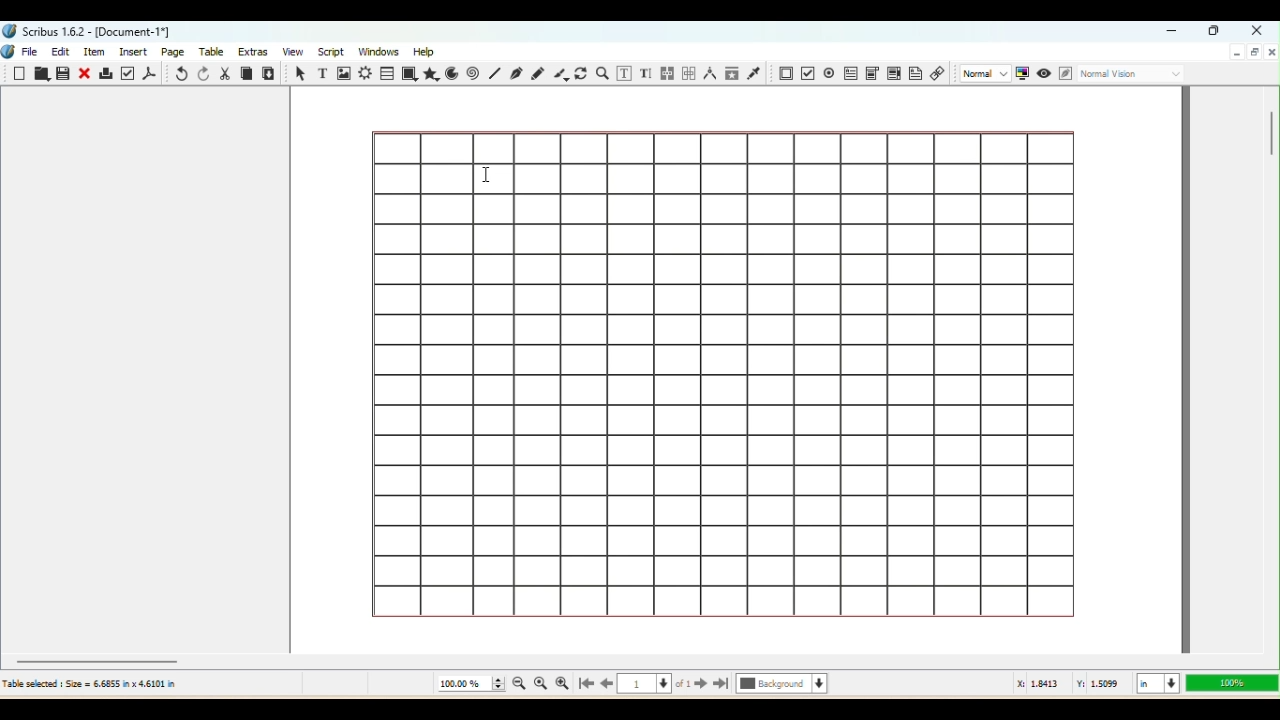  What do you see at coordinates (983, 73) in the screenshot?
I see `Select the image preview quality` at bounding box center [983, 73].